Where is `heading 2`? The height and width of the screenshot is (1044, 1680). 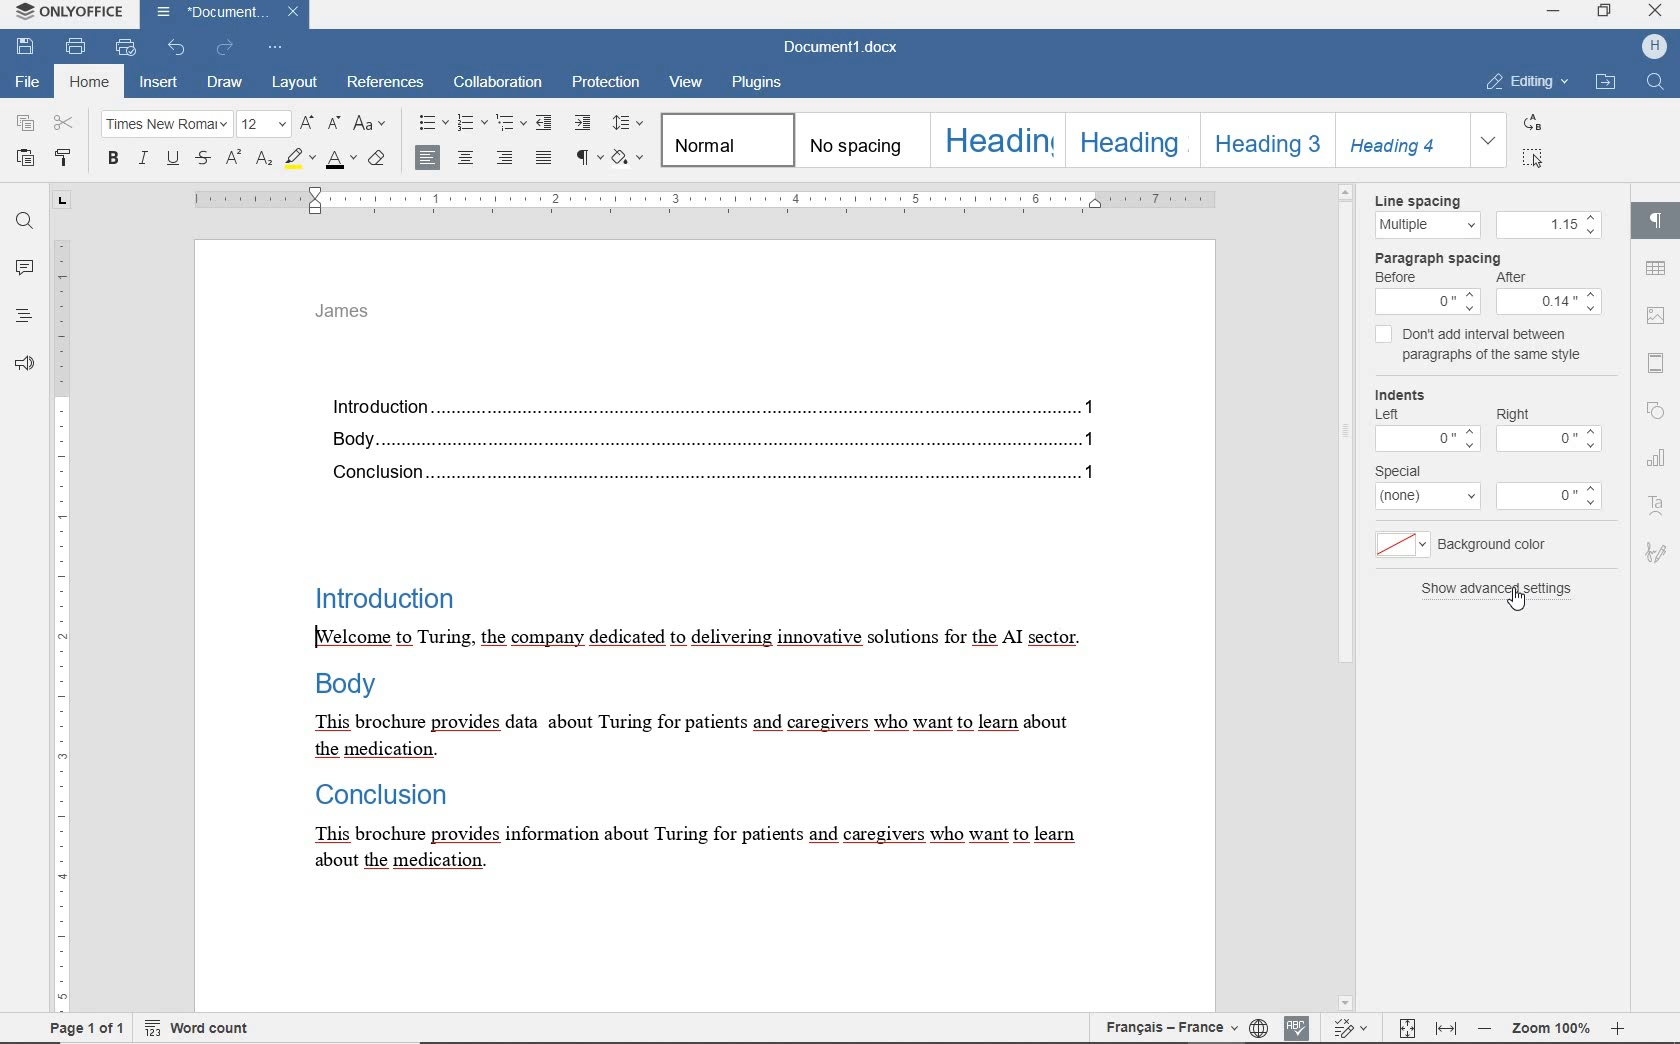
heading 2 is located at coordinates (1128, 139).